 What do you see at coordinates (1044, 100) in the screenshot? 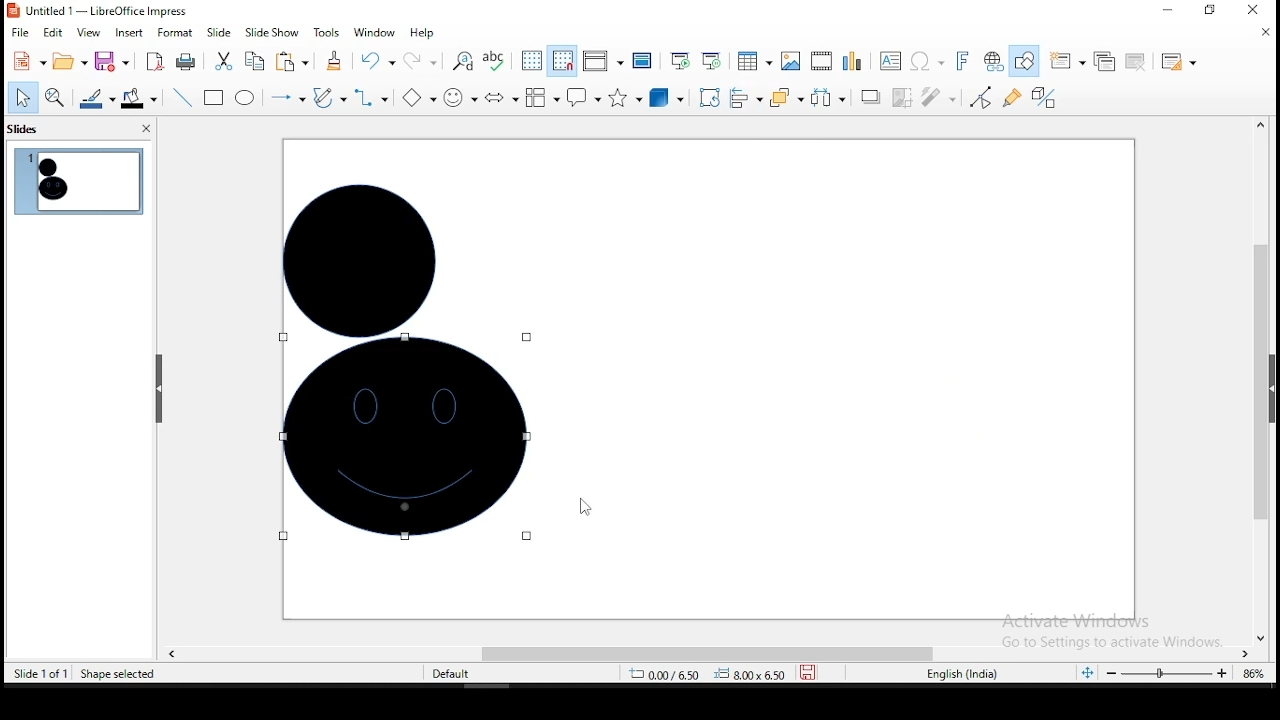
I see `toggle extrusion` at bounding box center [1044, 100].